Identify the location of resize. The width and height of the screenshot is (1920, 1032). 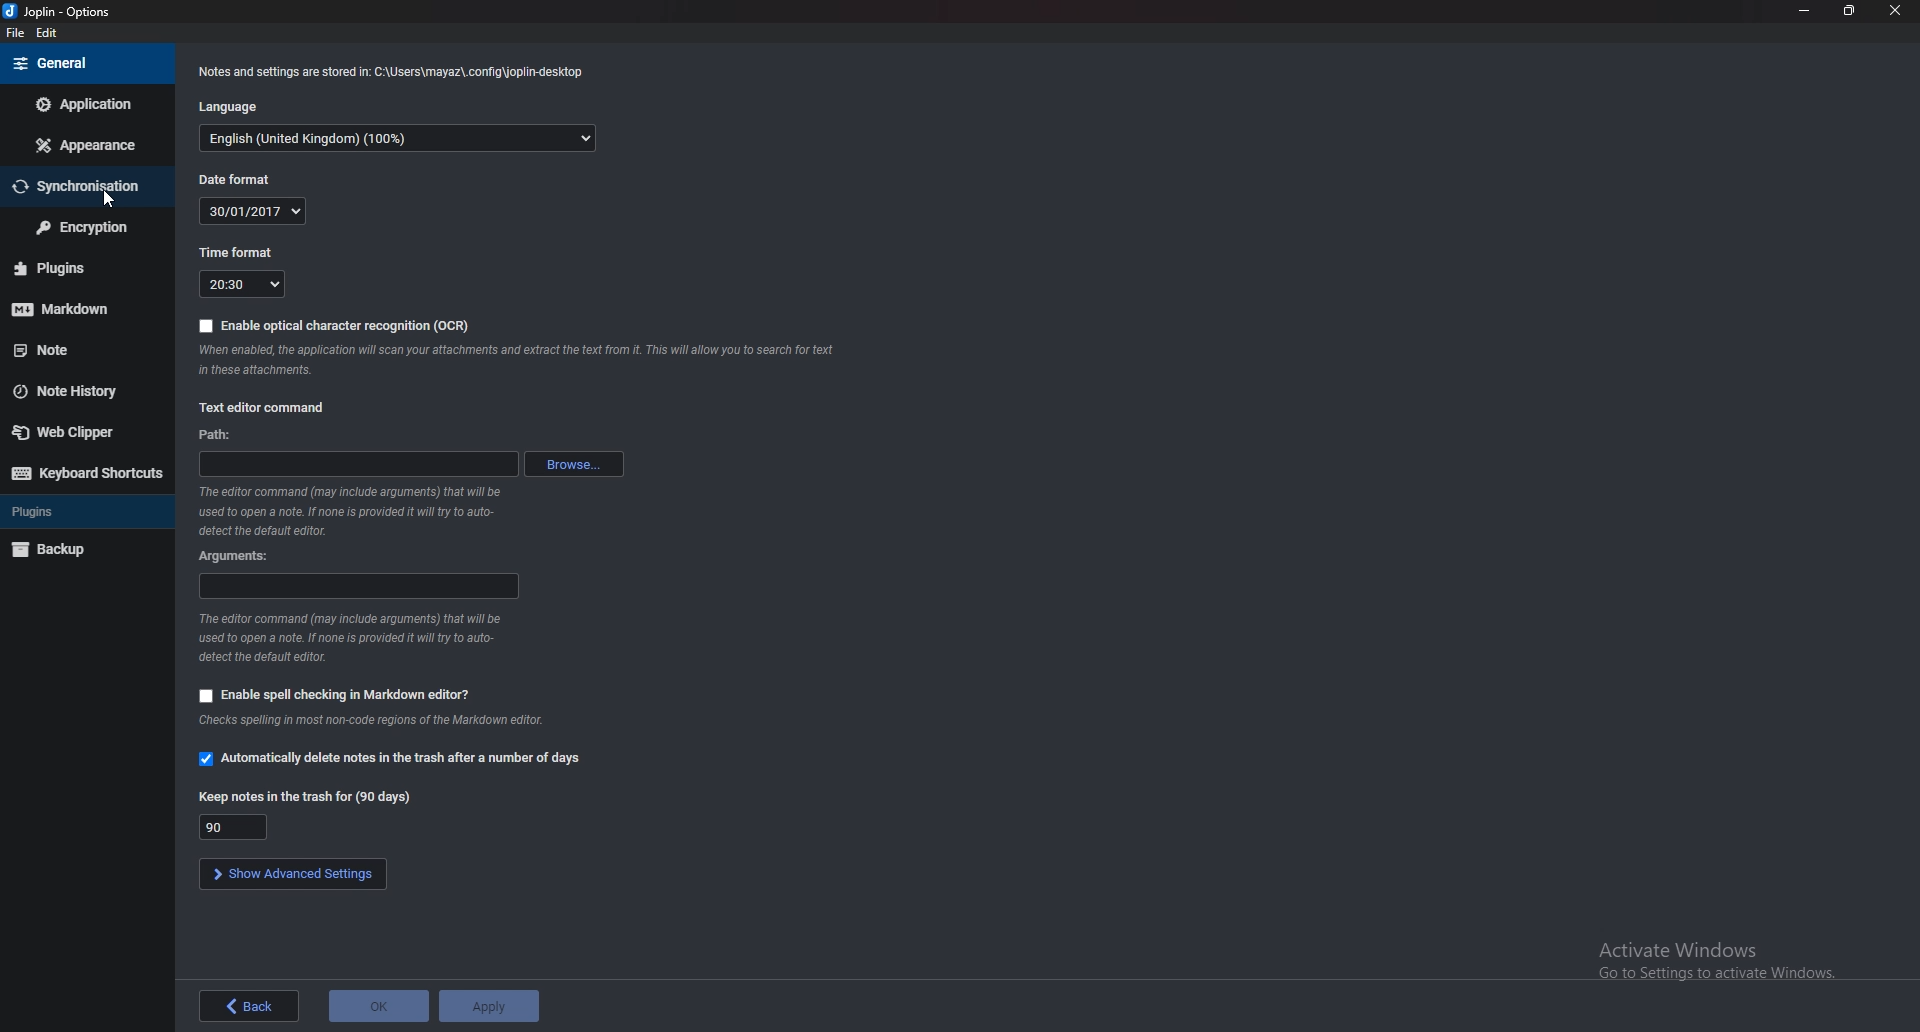
(1849, 10).